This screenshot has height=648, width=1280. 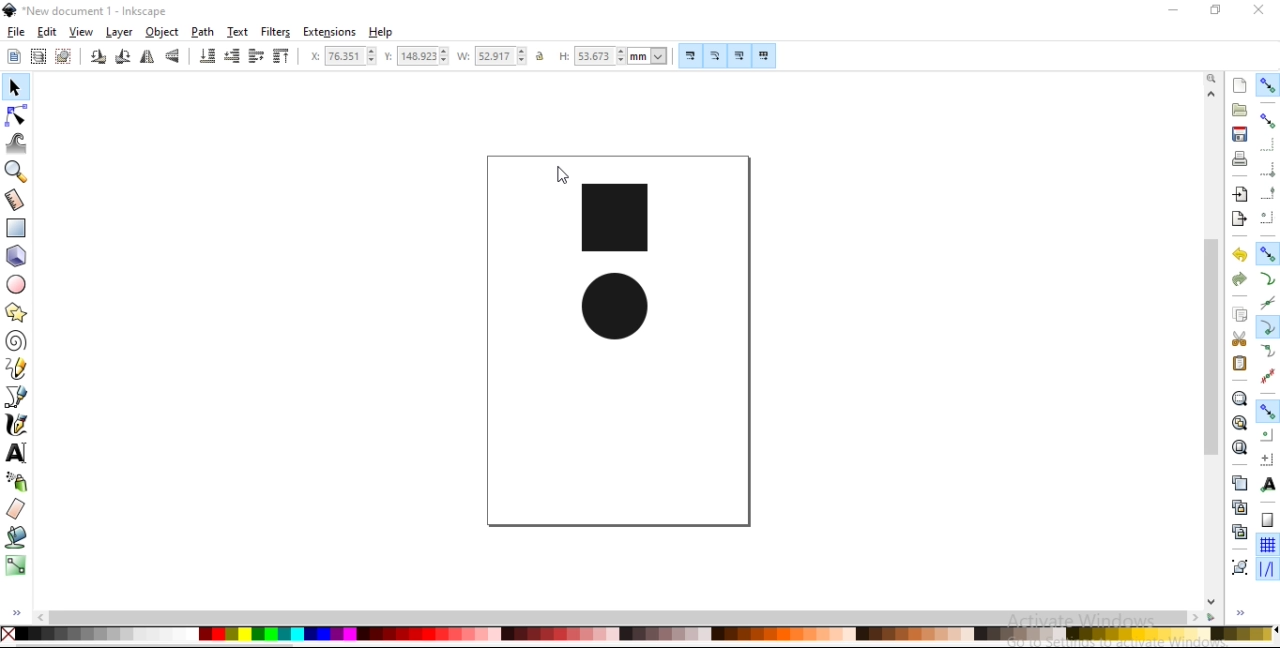 What do you see at coordinates (617, 260) in the screenshot?
I see `image` at bounding box center [617, 260].